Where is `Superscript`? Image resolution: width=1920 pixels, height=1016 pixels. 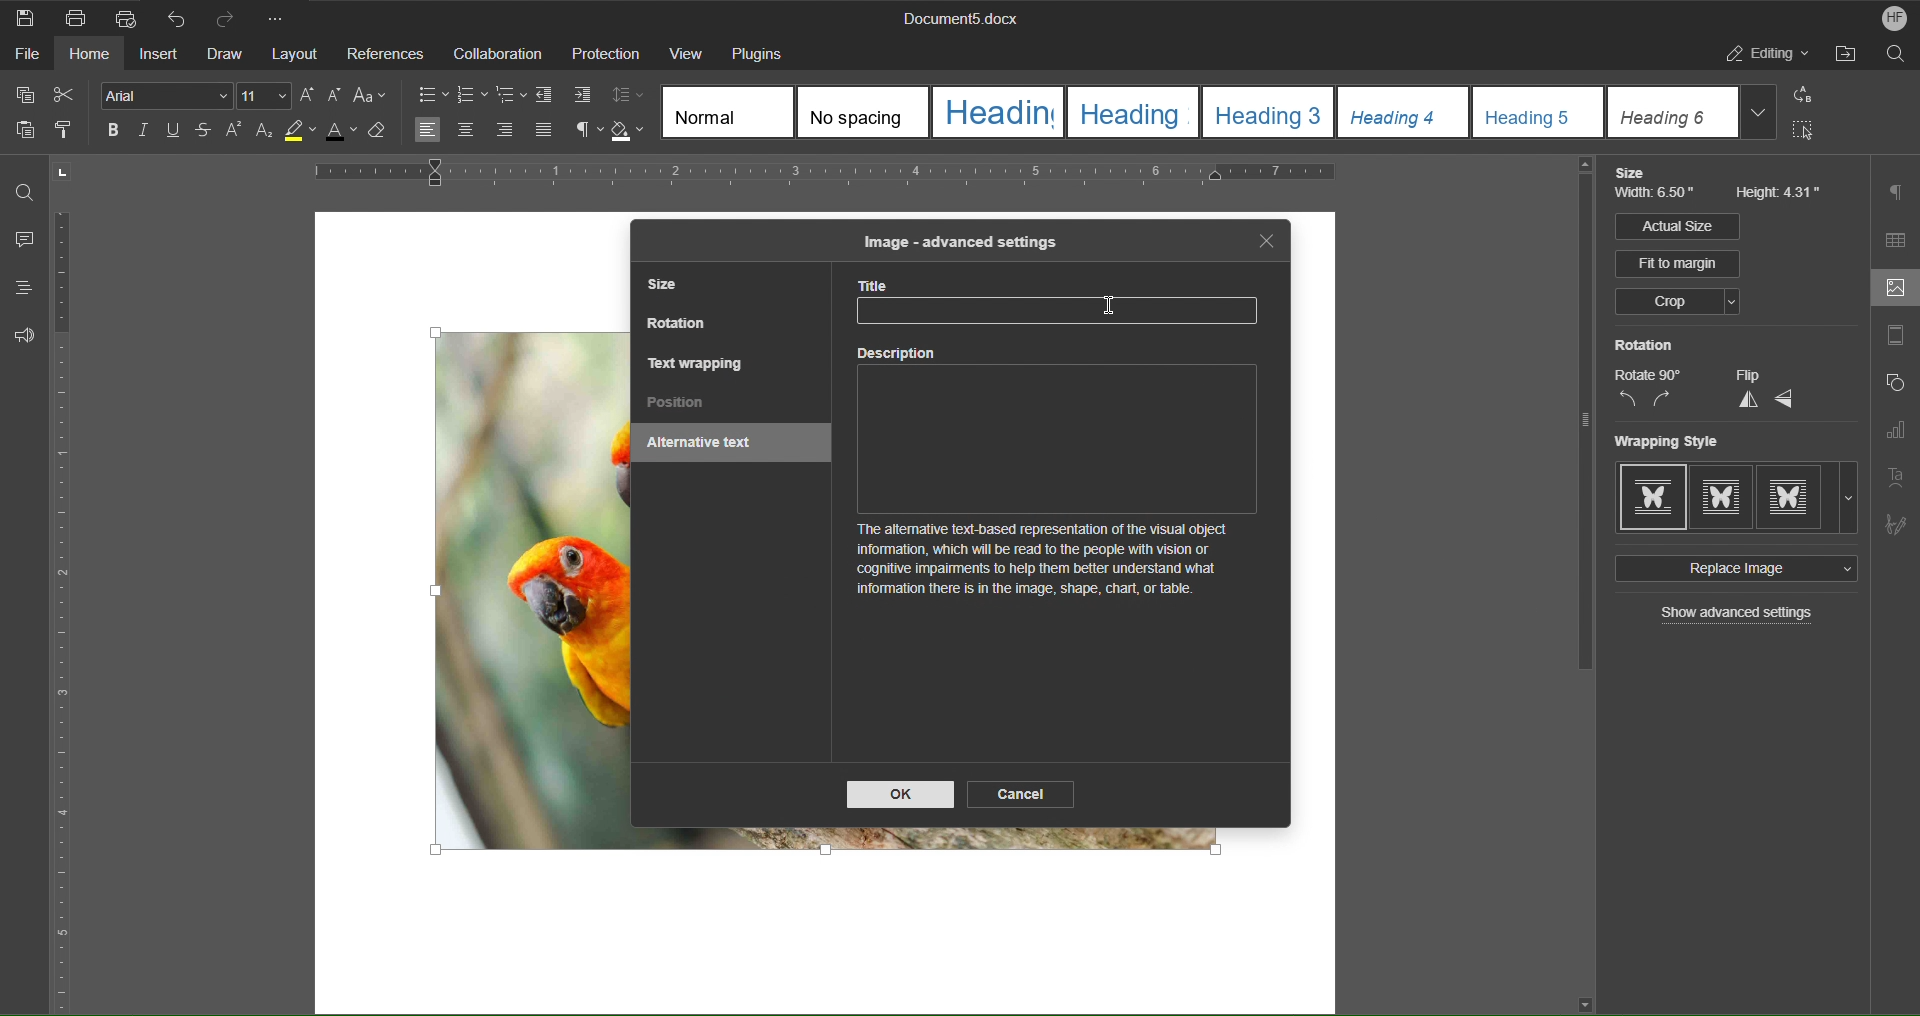
Superscript is located at coordinates (234, 133).